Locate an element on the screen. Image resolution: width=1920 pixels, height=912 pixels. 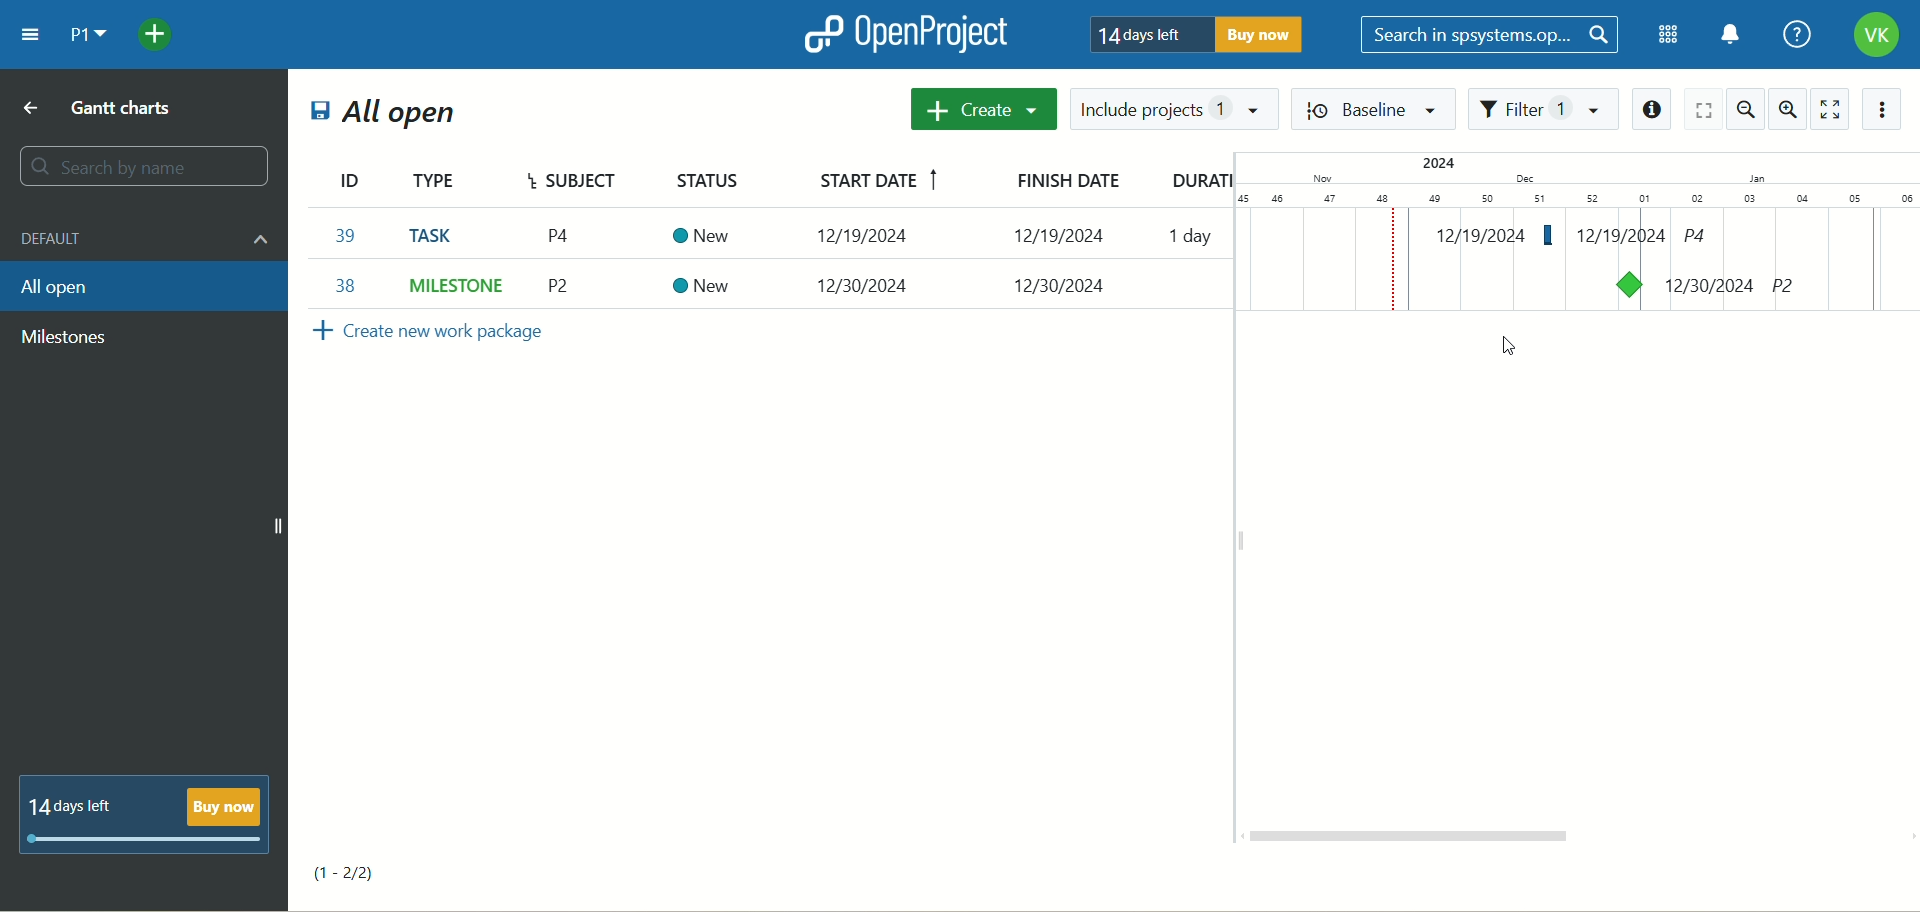
gantt charts is located at coordinates (99, 110).